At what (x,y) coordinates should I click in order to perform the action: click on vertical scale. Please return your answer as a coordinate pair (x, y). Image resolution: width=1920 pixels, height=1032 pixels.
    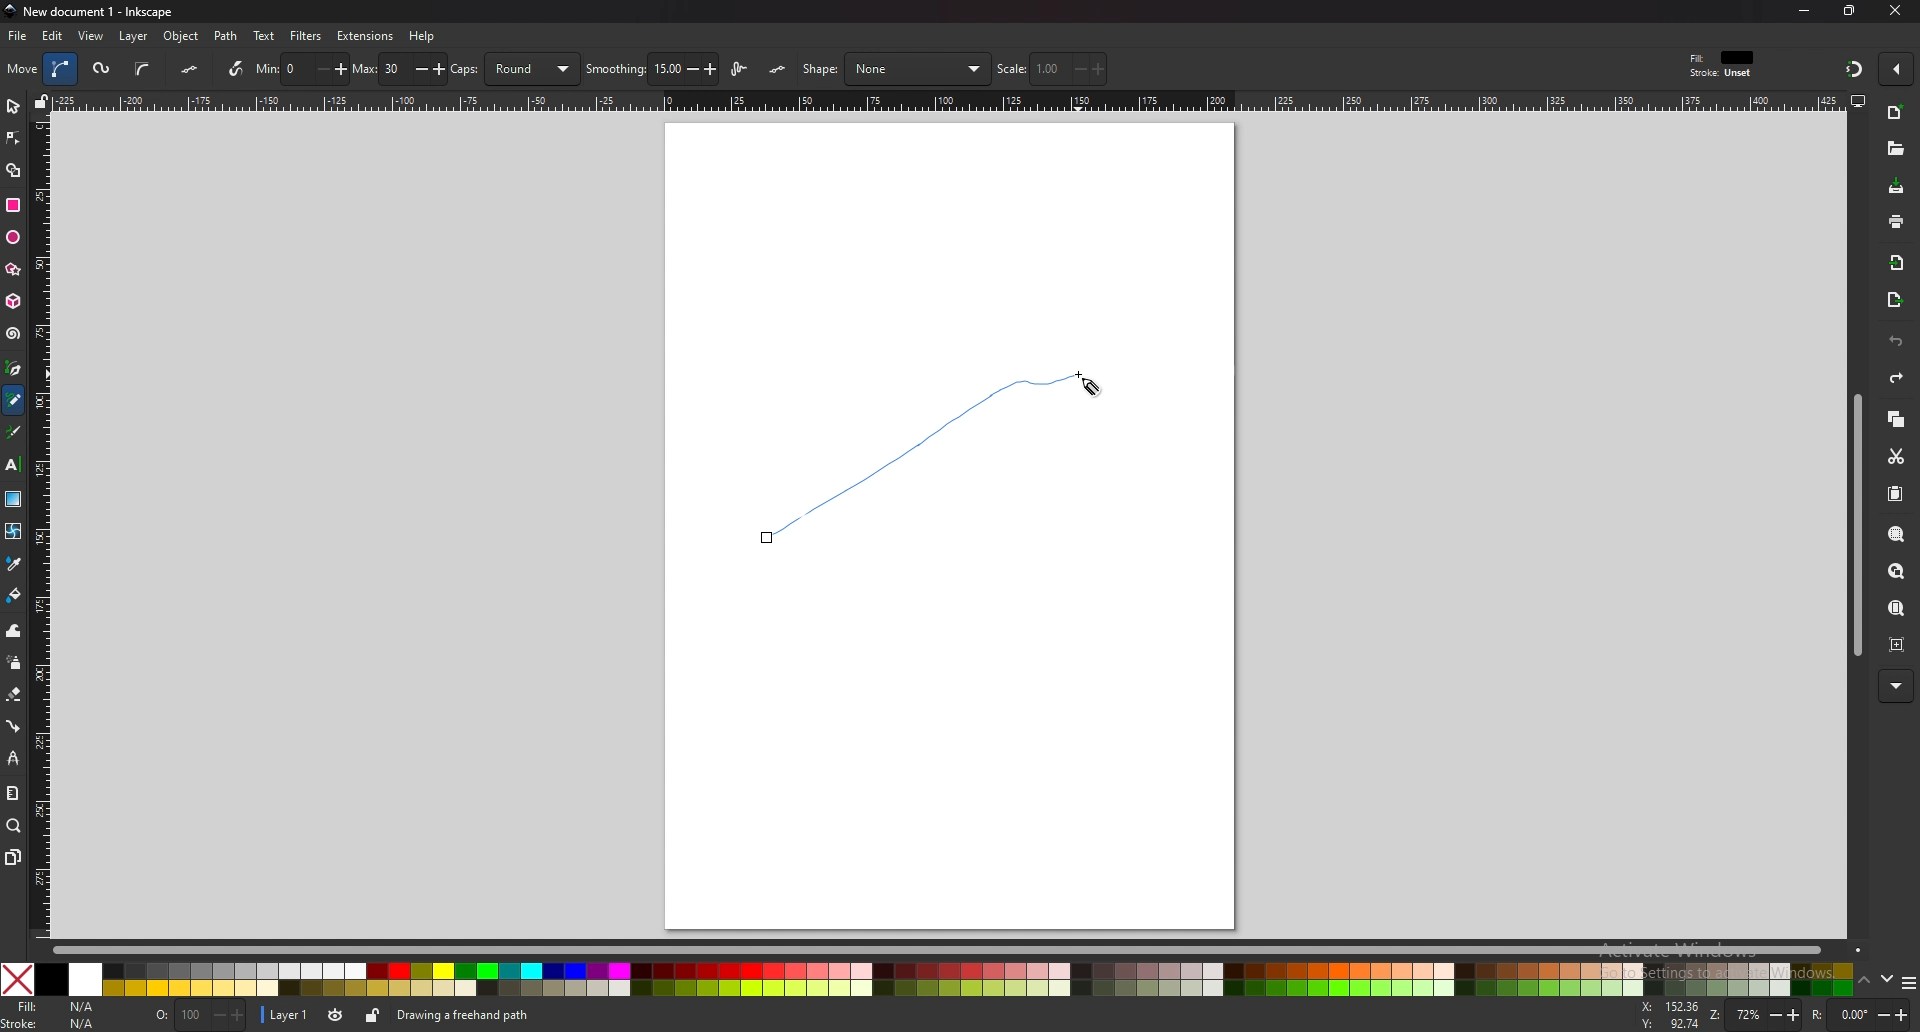
    Looking at the image, I should click on (40, 527).